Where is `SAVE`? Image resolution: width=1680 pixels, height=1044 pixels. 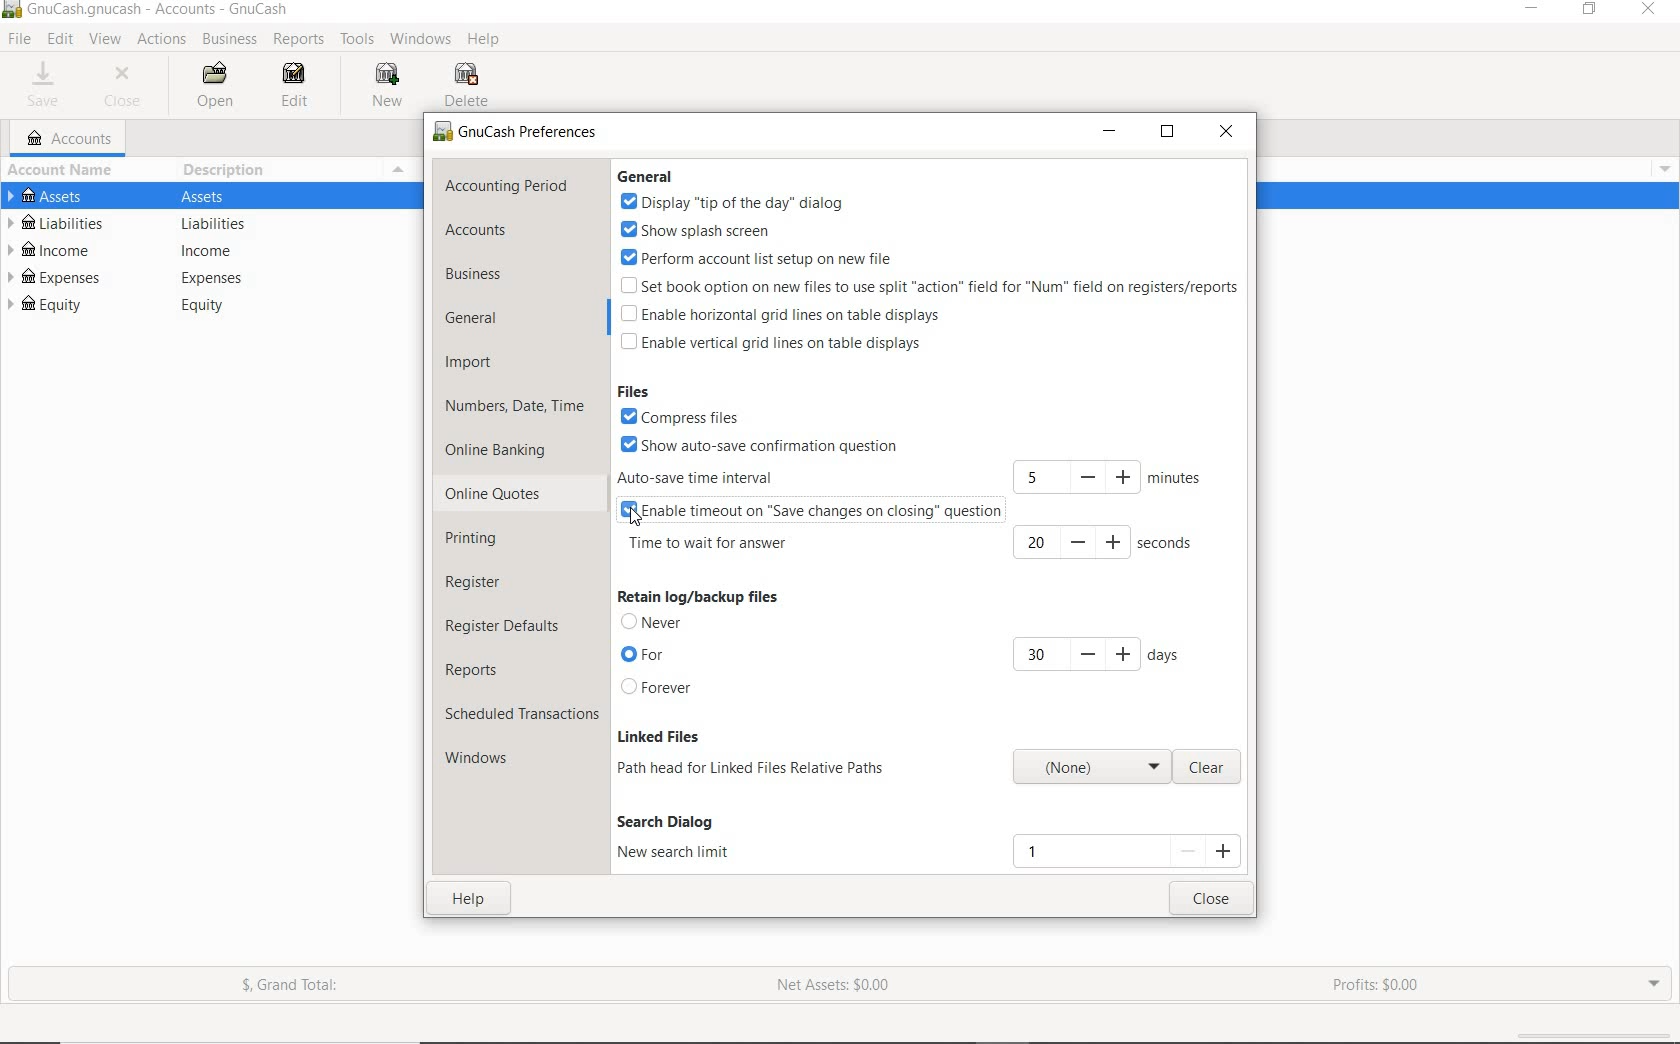
SAVE is located at coordinates (49, 84).